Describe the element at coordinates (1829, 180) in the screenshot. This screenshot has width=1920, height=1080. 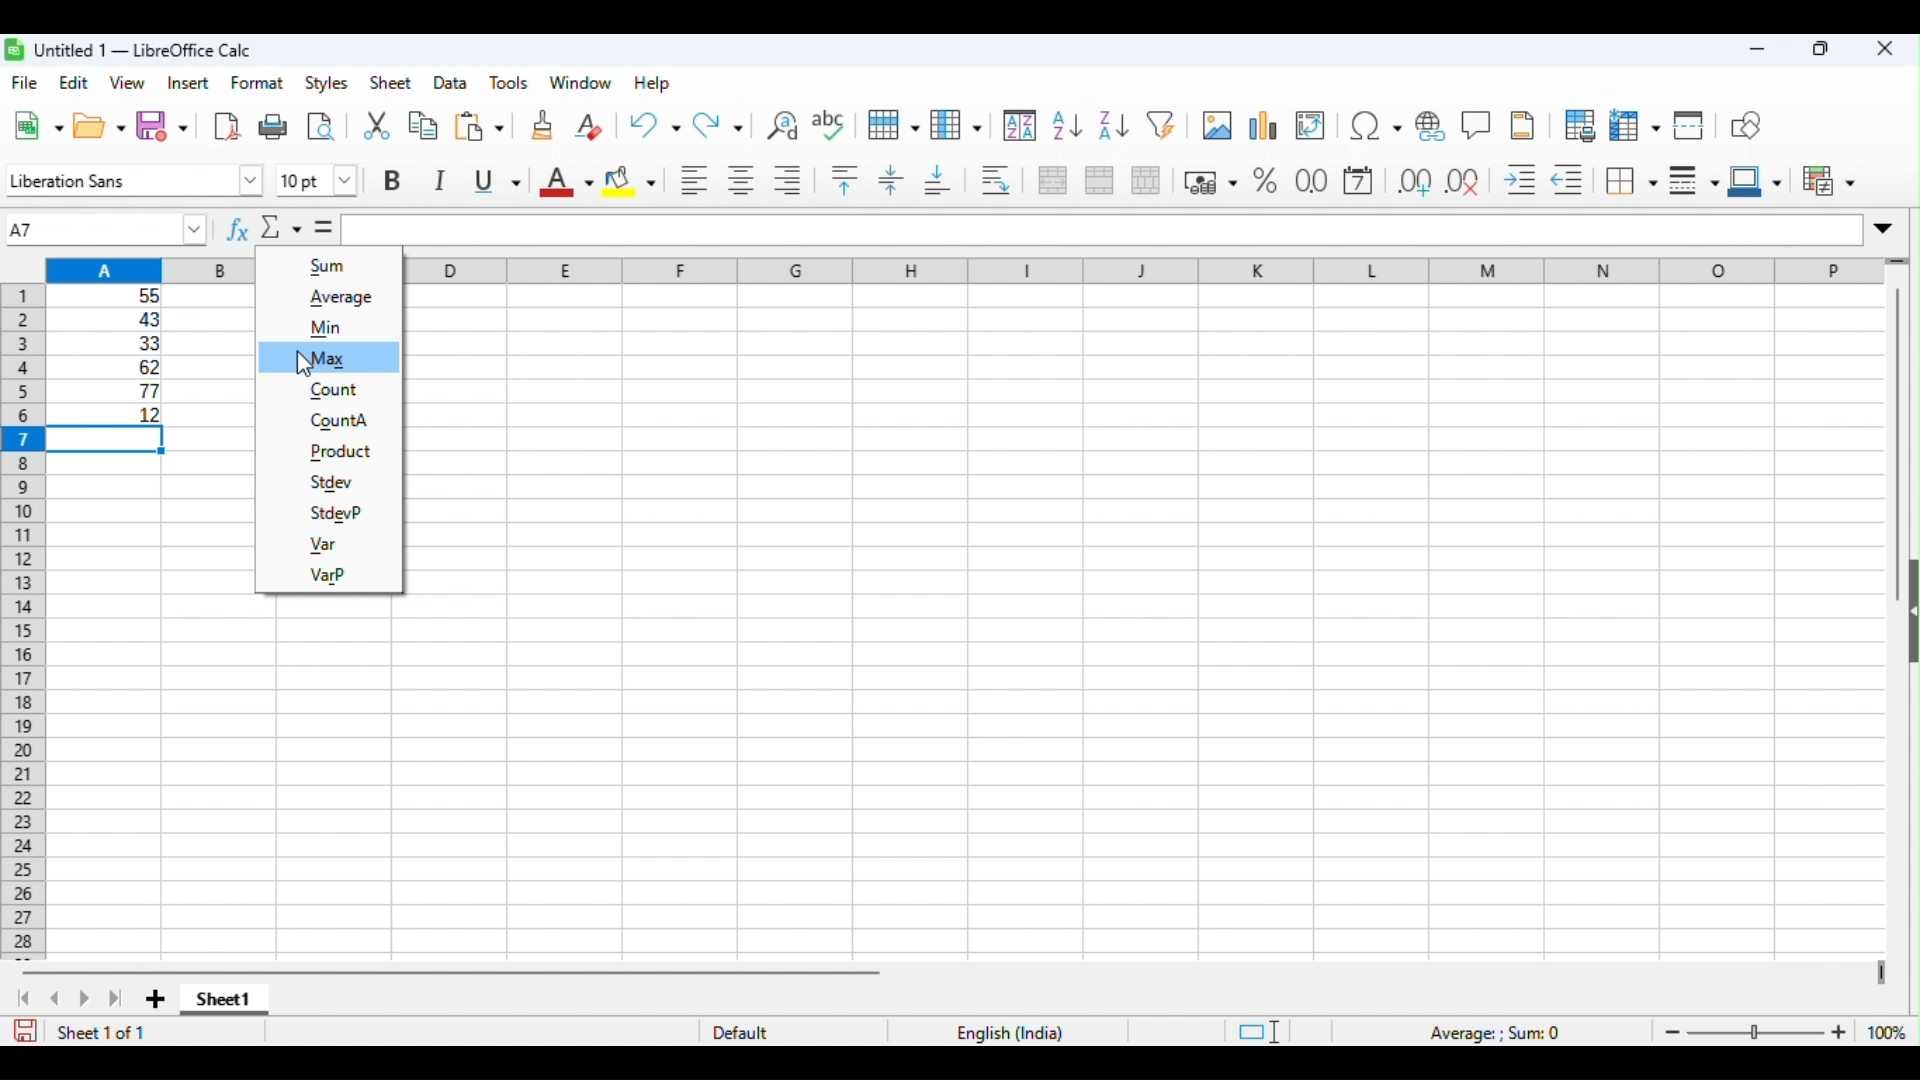
I see `conditional` at that location.